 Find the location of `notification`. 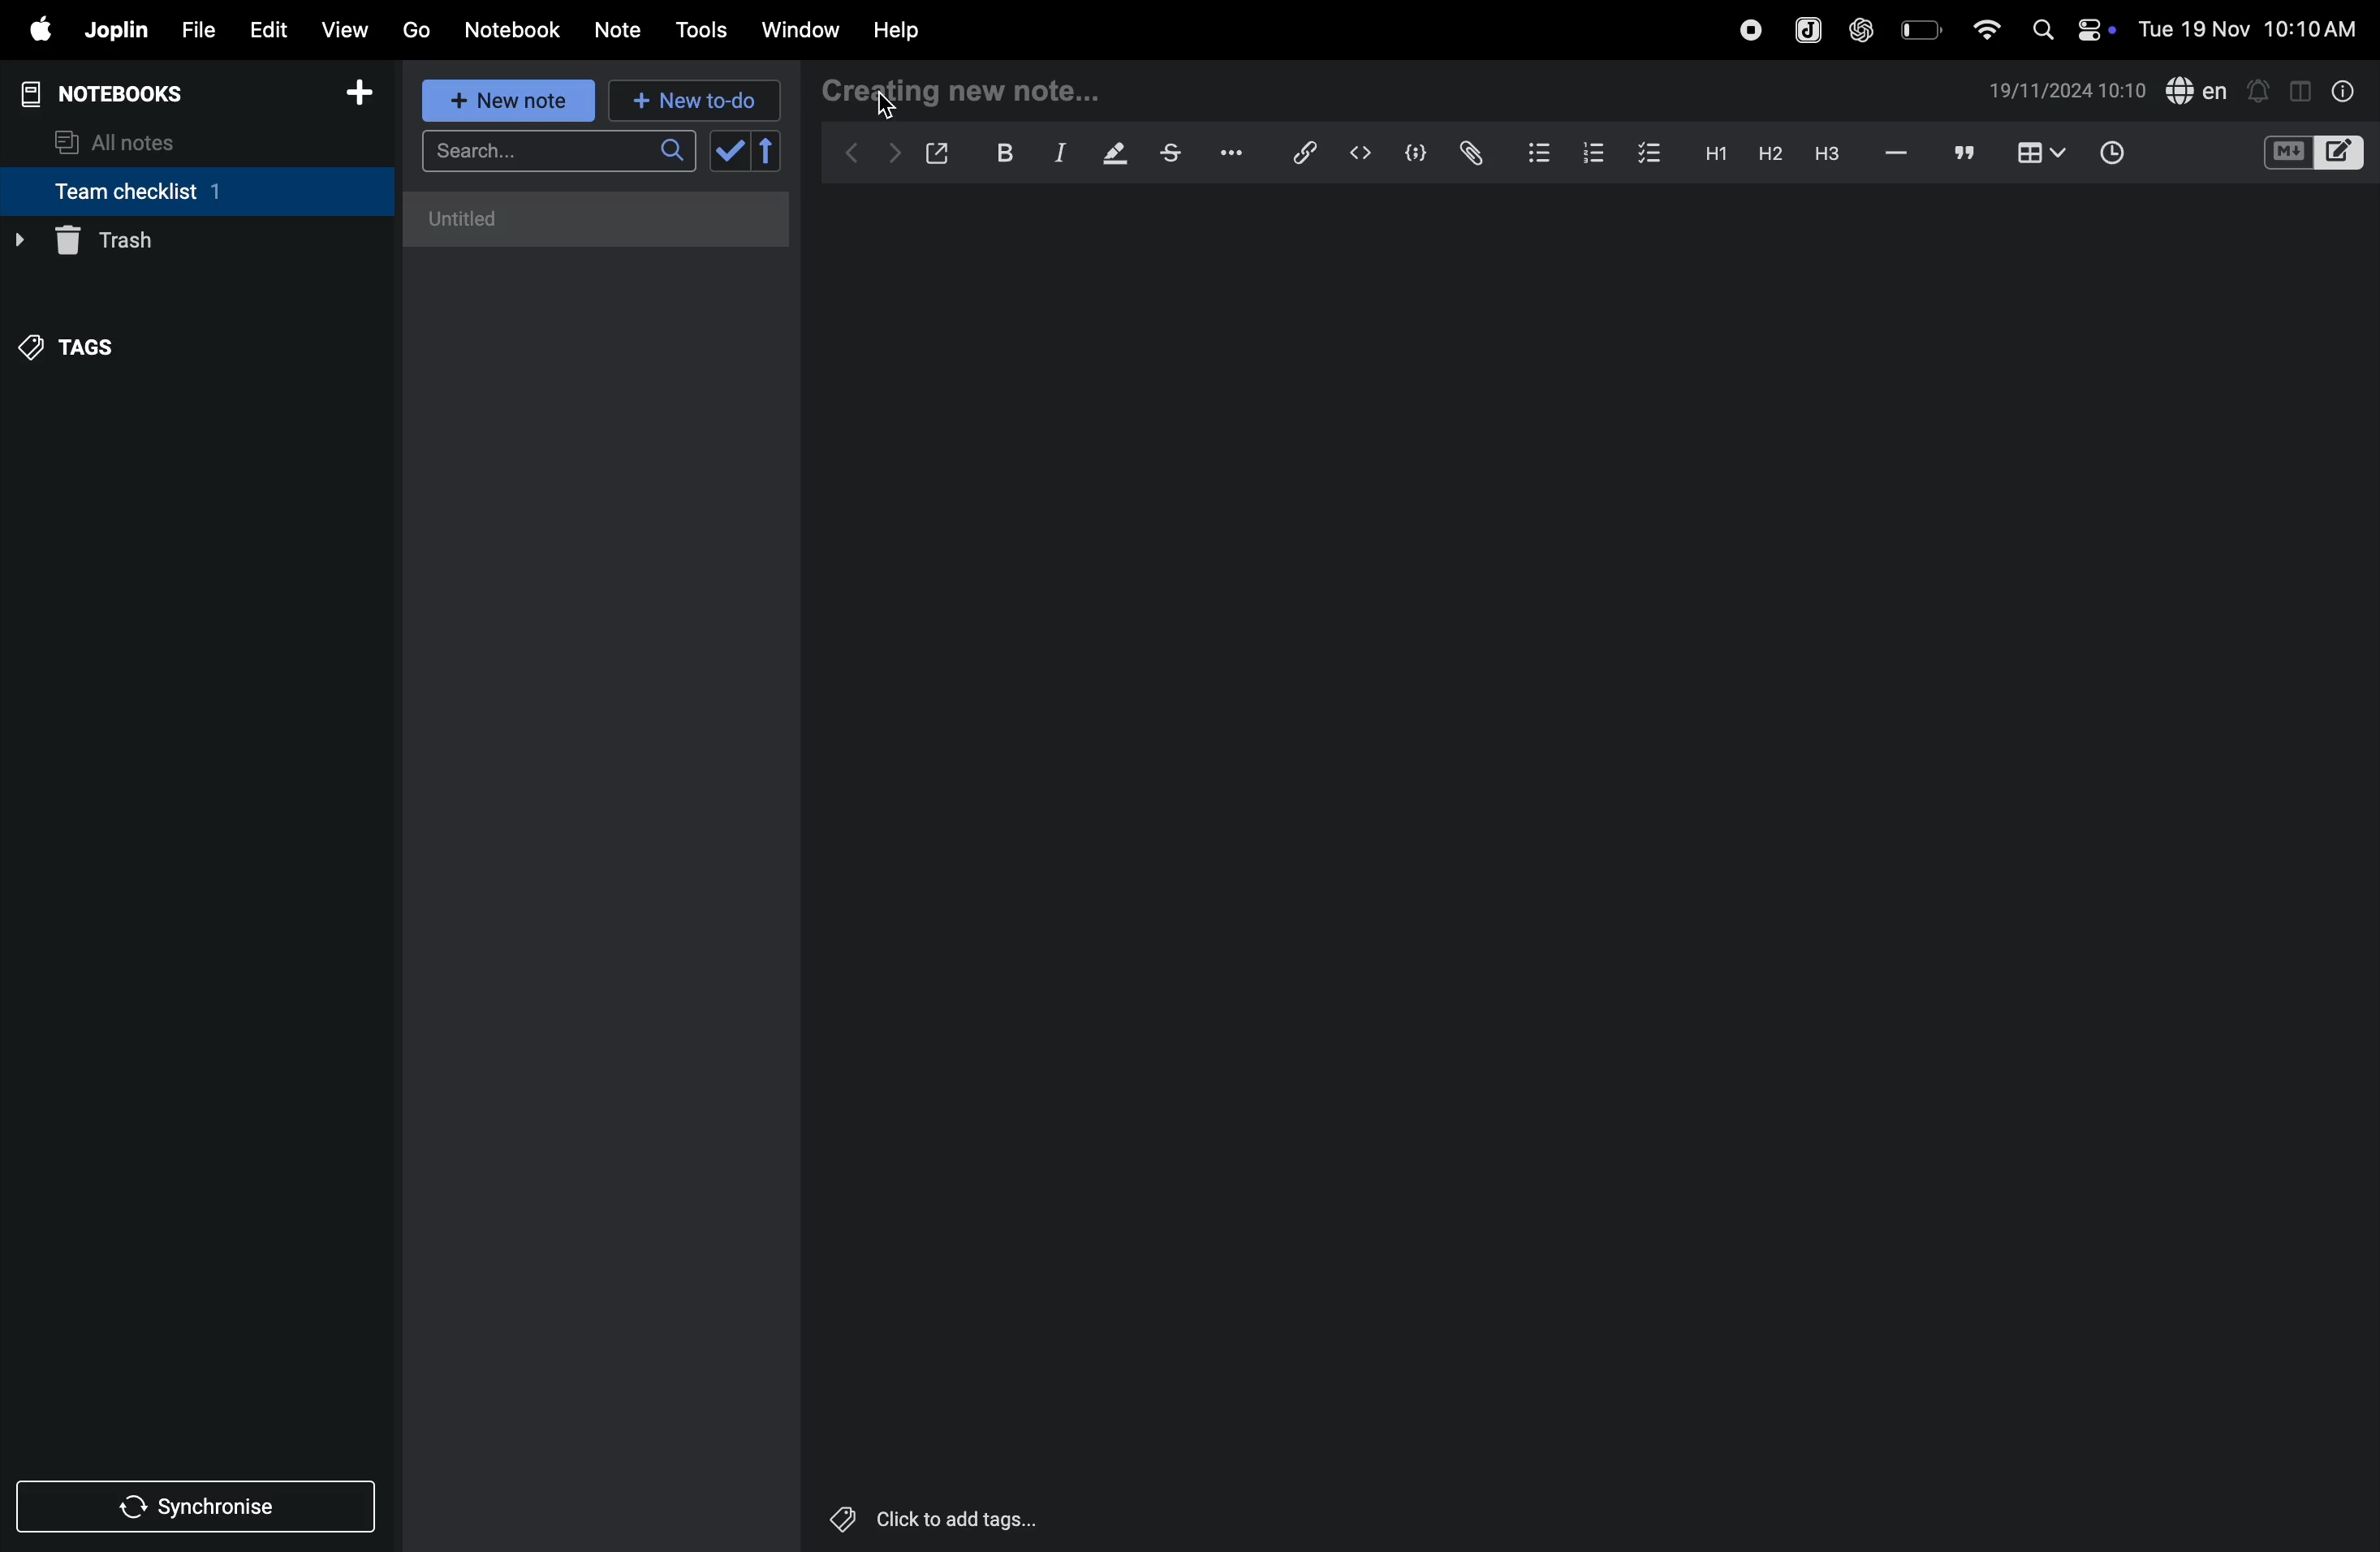

notification is located at coordinates (2257, 88).